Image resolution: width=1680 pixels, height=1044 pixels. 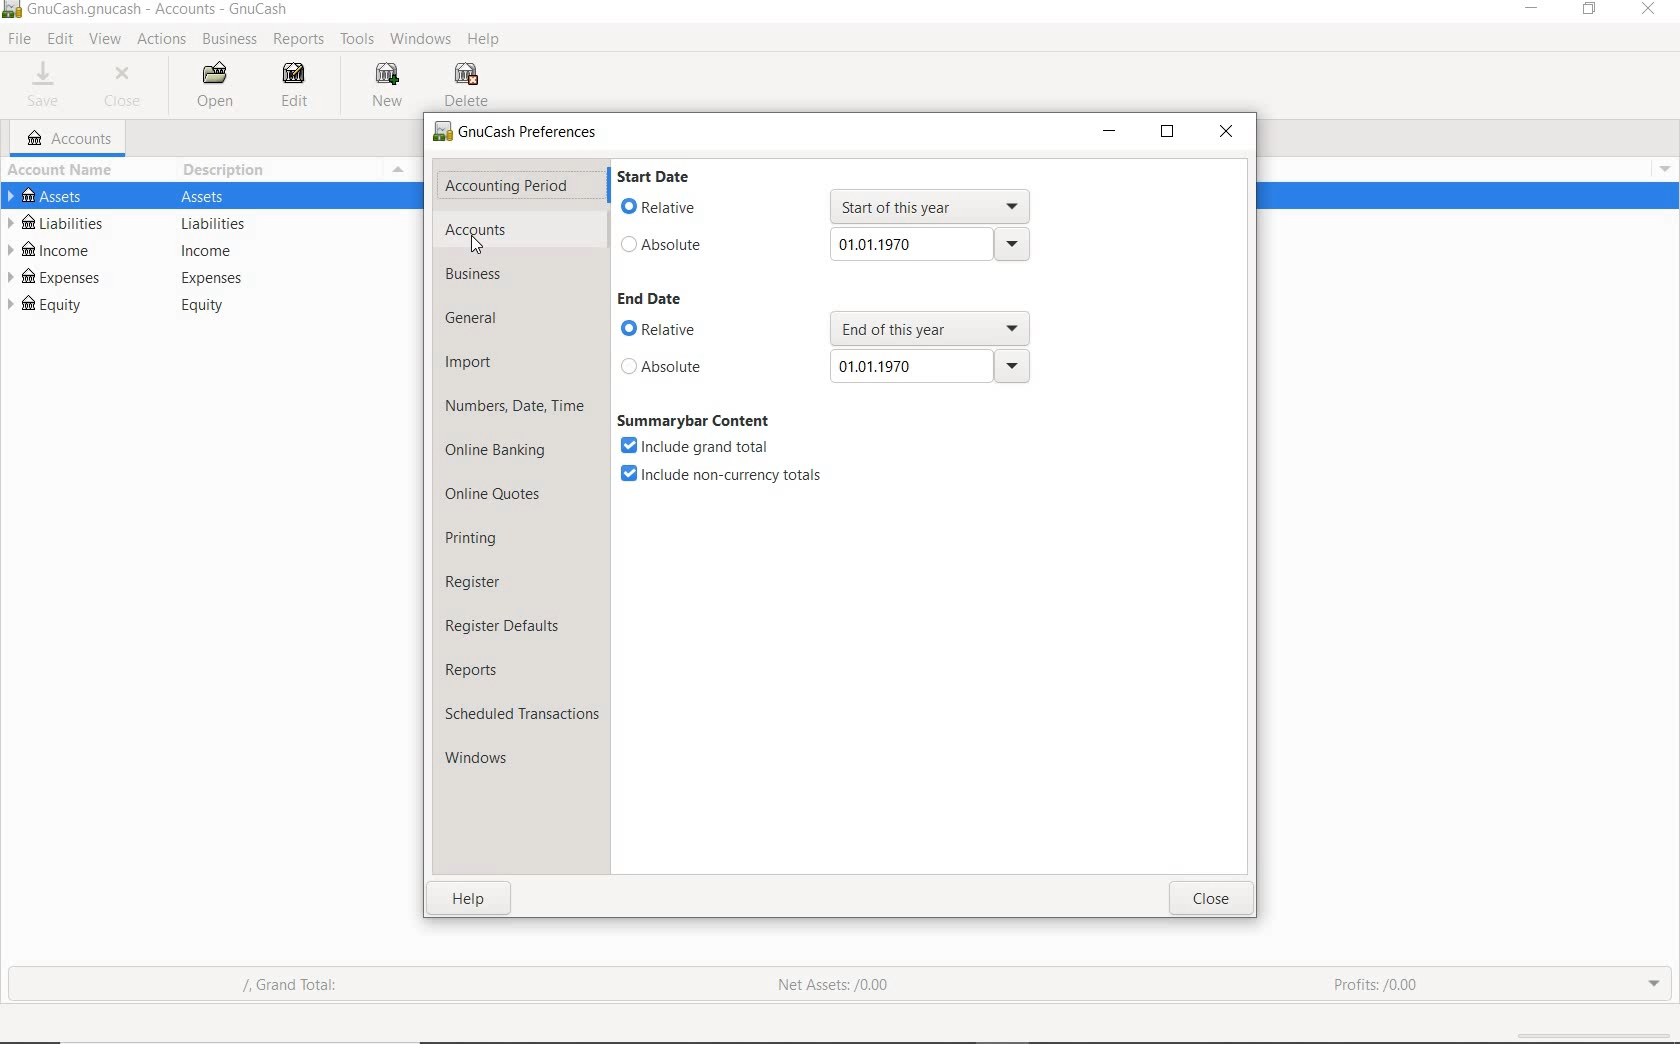 What do you see at coordinates (47, 86) in the screenshot?
I see `SAVE` at bounding box center [47, 86].